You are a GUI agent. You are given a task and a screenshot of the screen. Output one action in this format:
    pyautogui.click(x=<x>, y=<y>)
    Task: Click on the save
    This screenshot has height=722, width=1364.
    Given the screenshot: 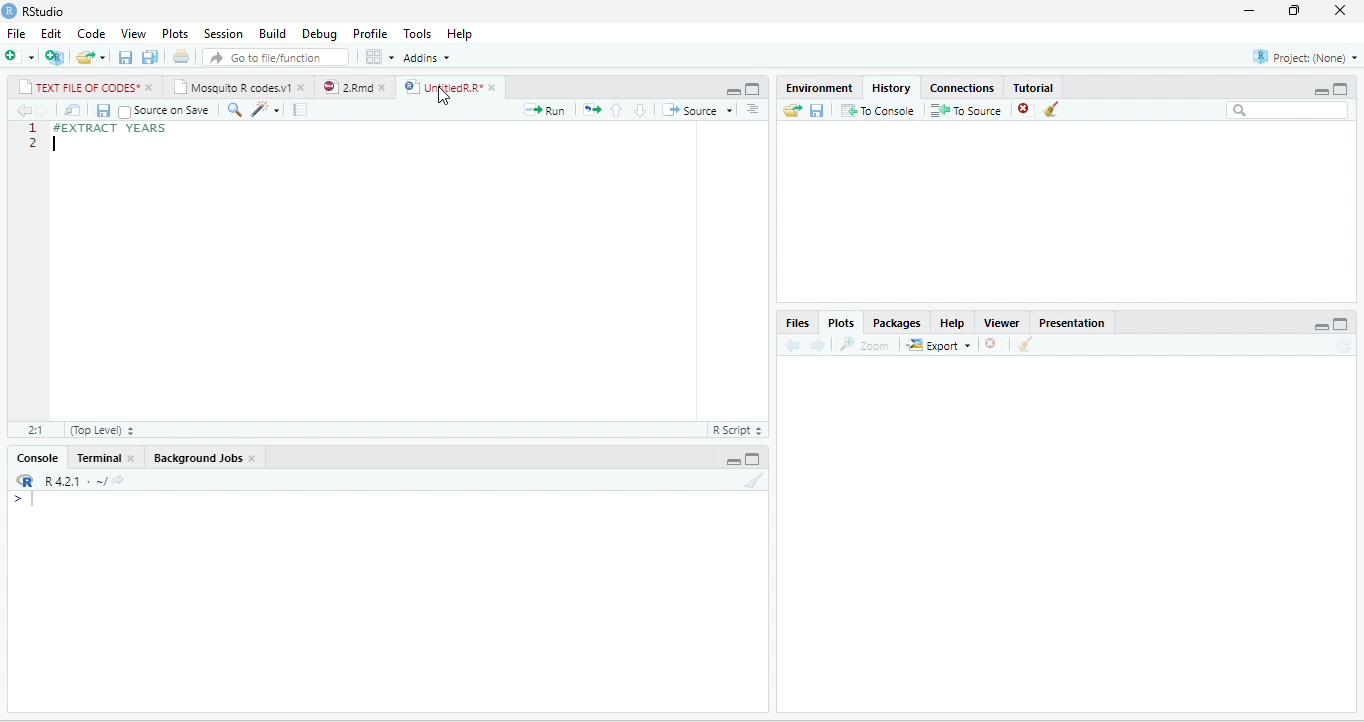 What is the action you would take?
    pyautogui.click(x=126, y=57)
    